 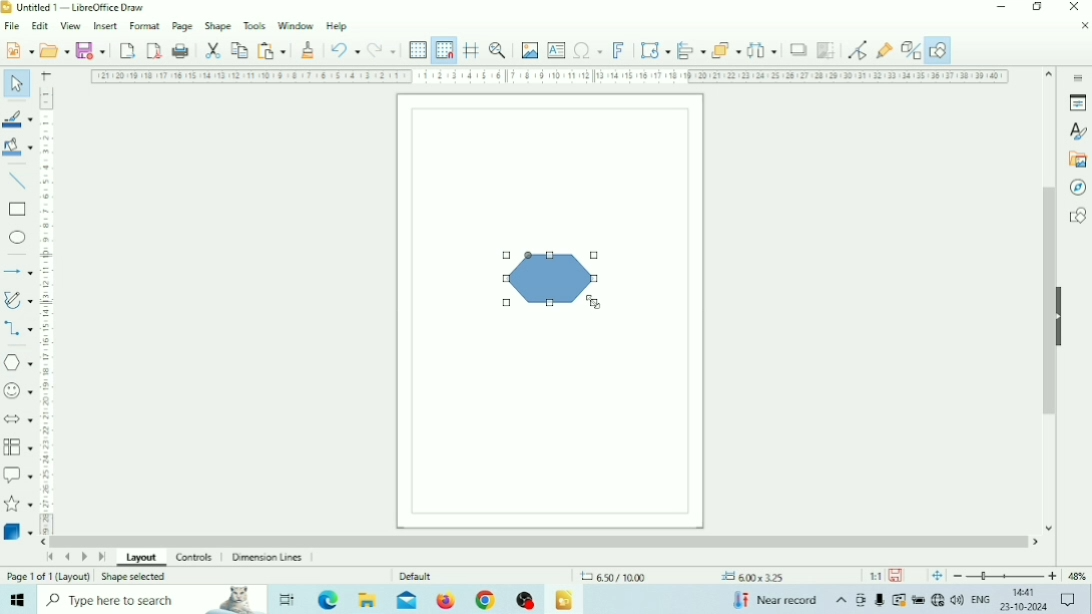 I want to click on Flowchart, so click(x=18, y=447).